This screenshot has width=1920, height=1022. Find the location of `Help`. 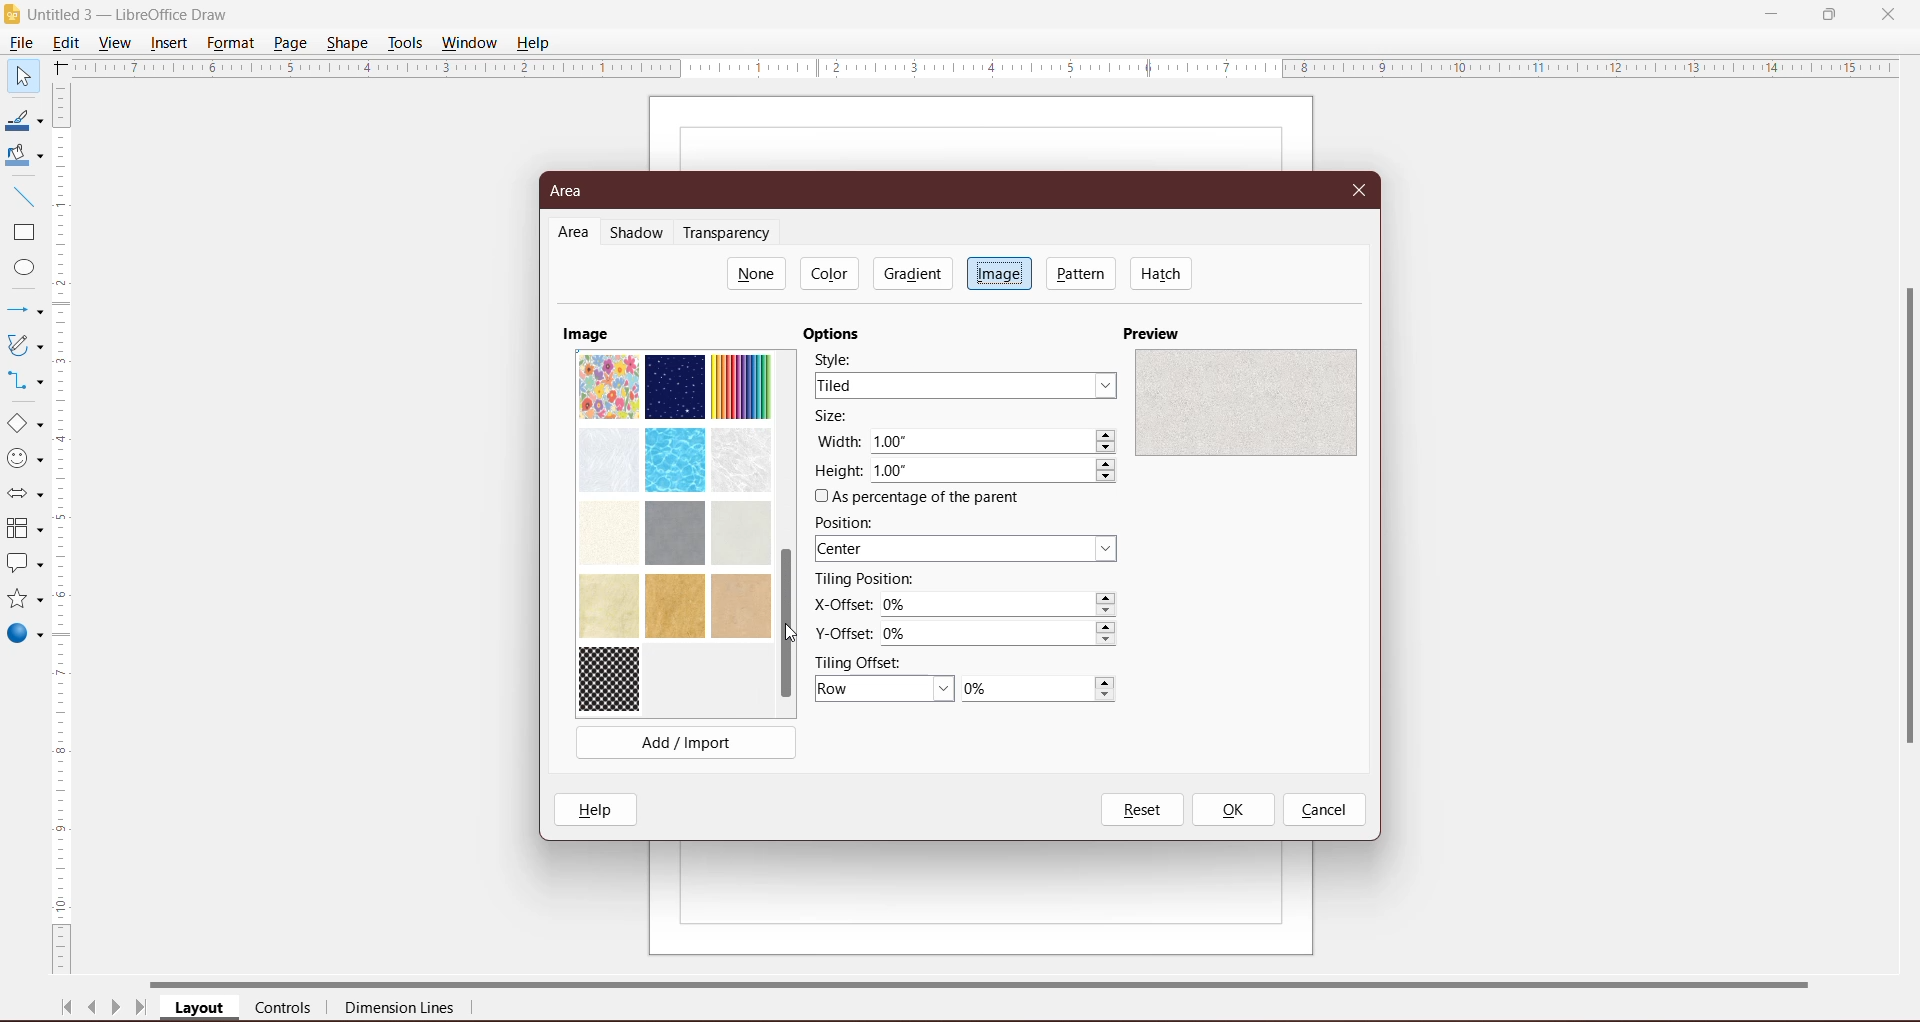

Help is located at coordinates (600, 809).